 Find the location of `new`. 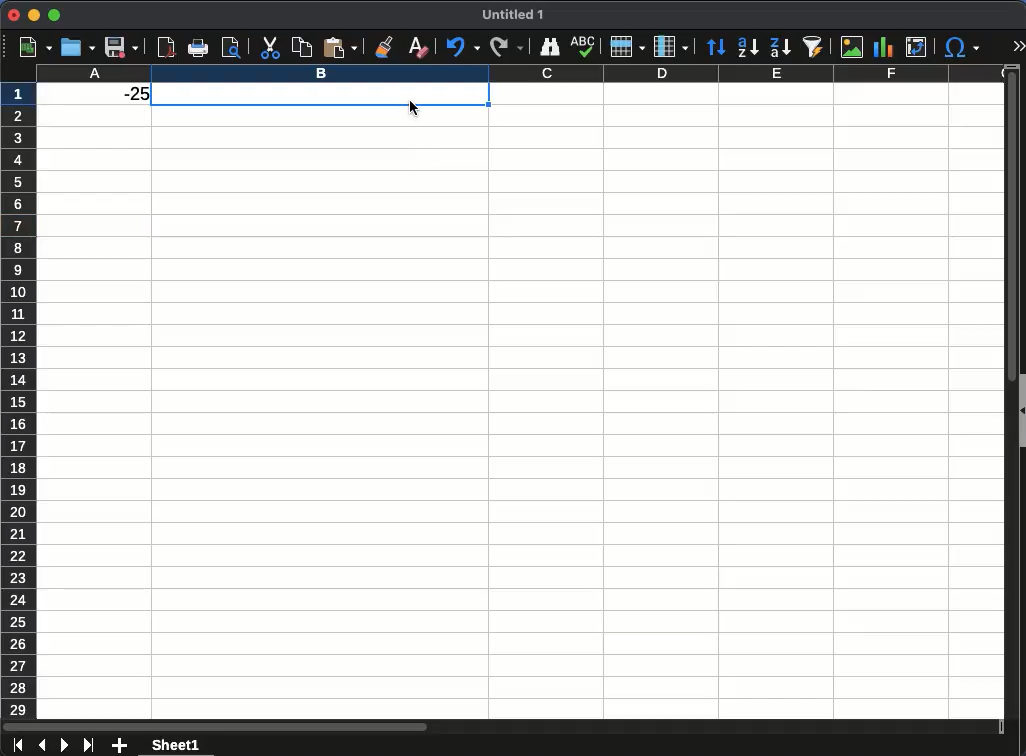

new is located at coordinates (31, 47).